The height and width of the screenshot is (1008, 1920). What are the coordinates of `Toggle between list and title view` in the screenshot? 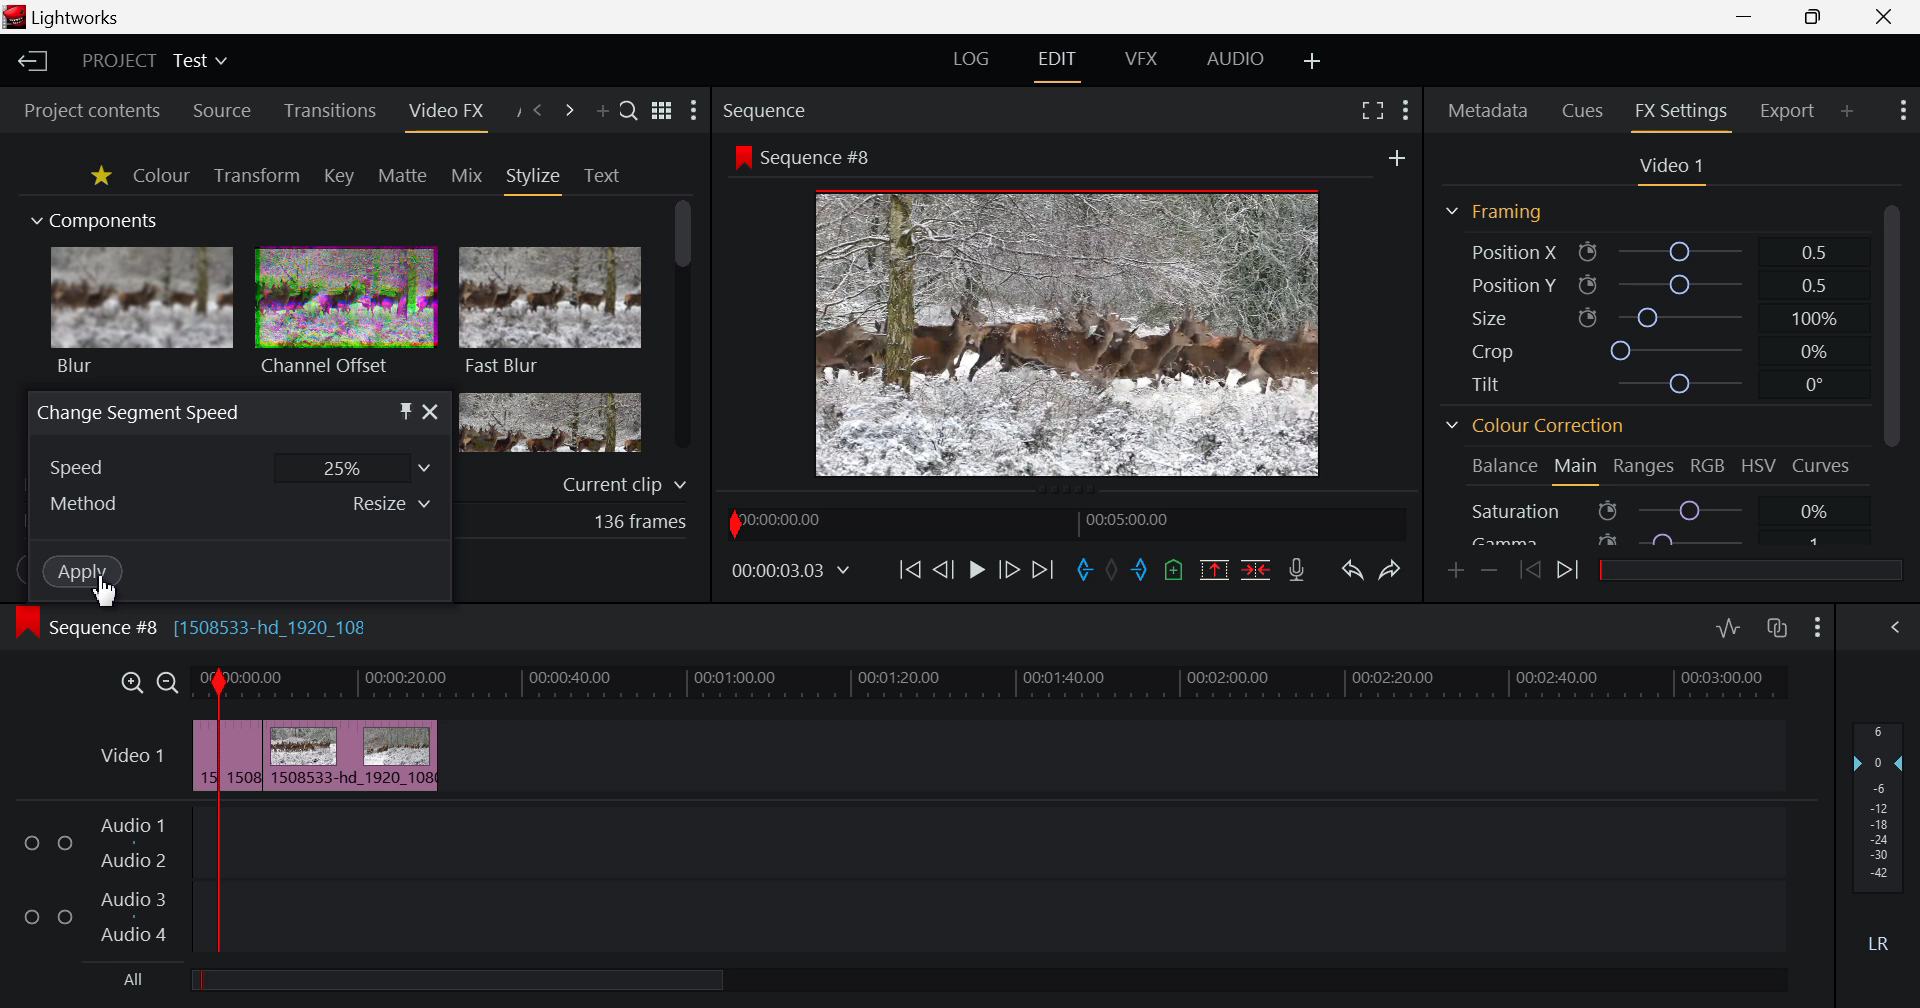 It's located at (661, 111).